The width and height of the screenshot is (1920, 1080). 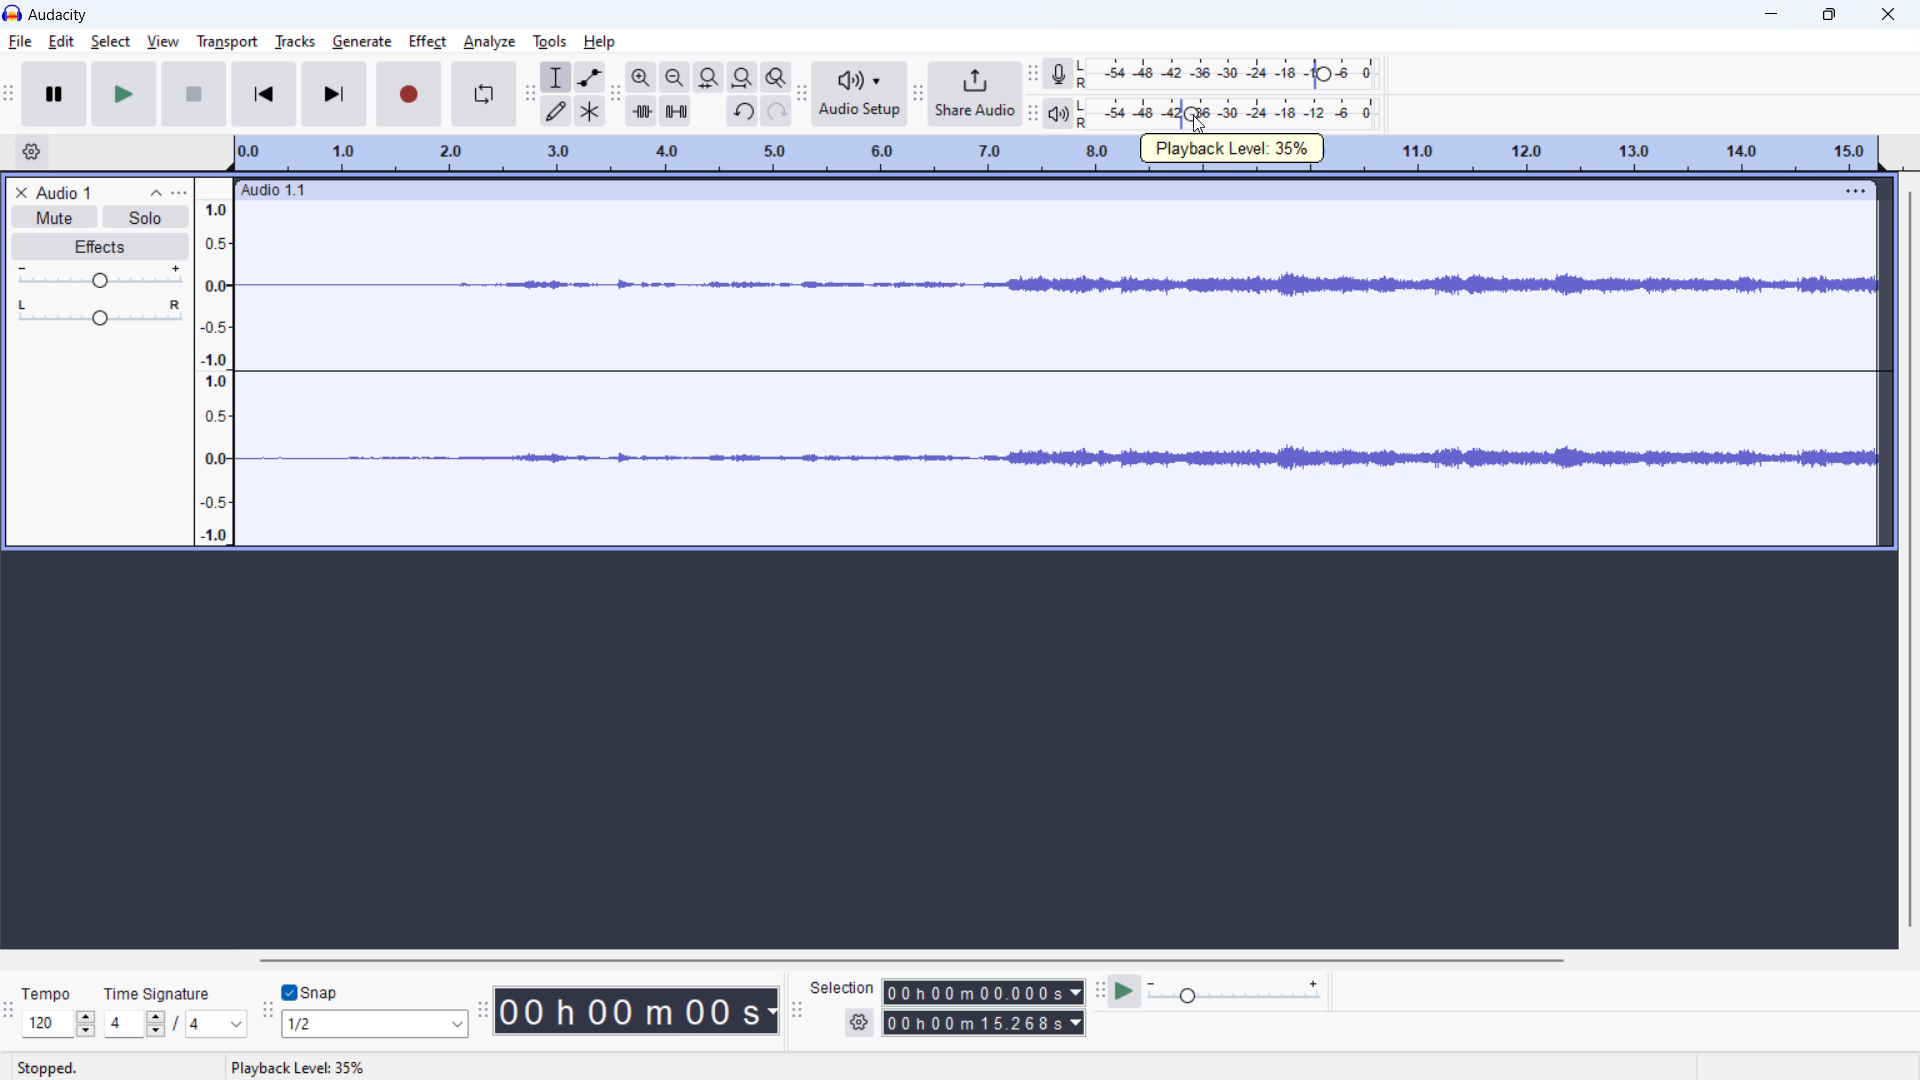 I want to click on toggle zoom, so click(x=775, y=76).